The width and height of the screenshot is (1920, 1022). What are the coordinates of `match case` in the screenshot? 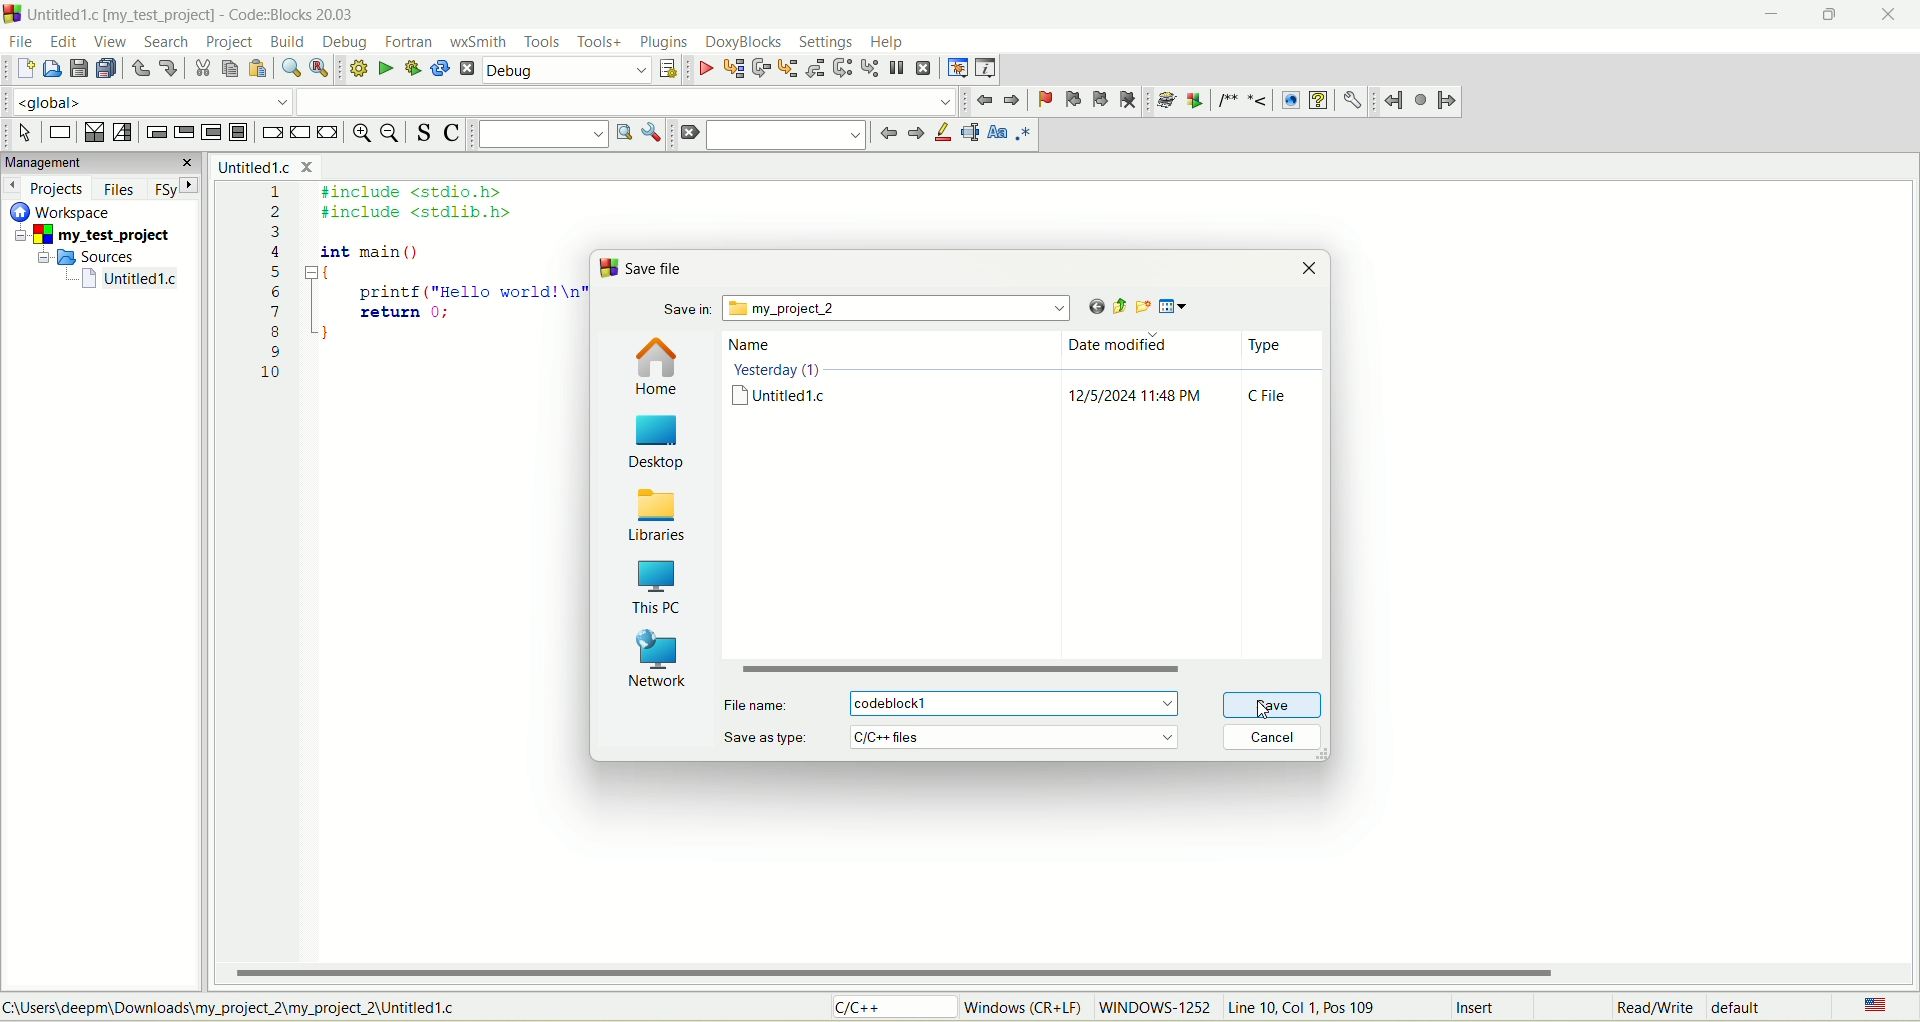 It's located at (999, 132).